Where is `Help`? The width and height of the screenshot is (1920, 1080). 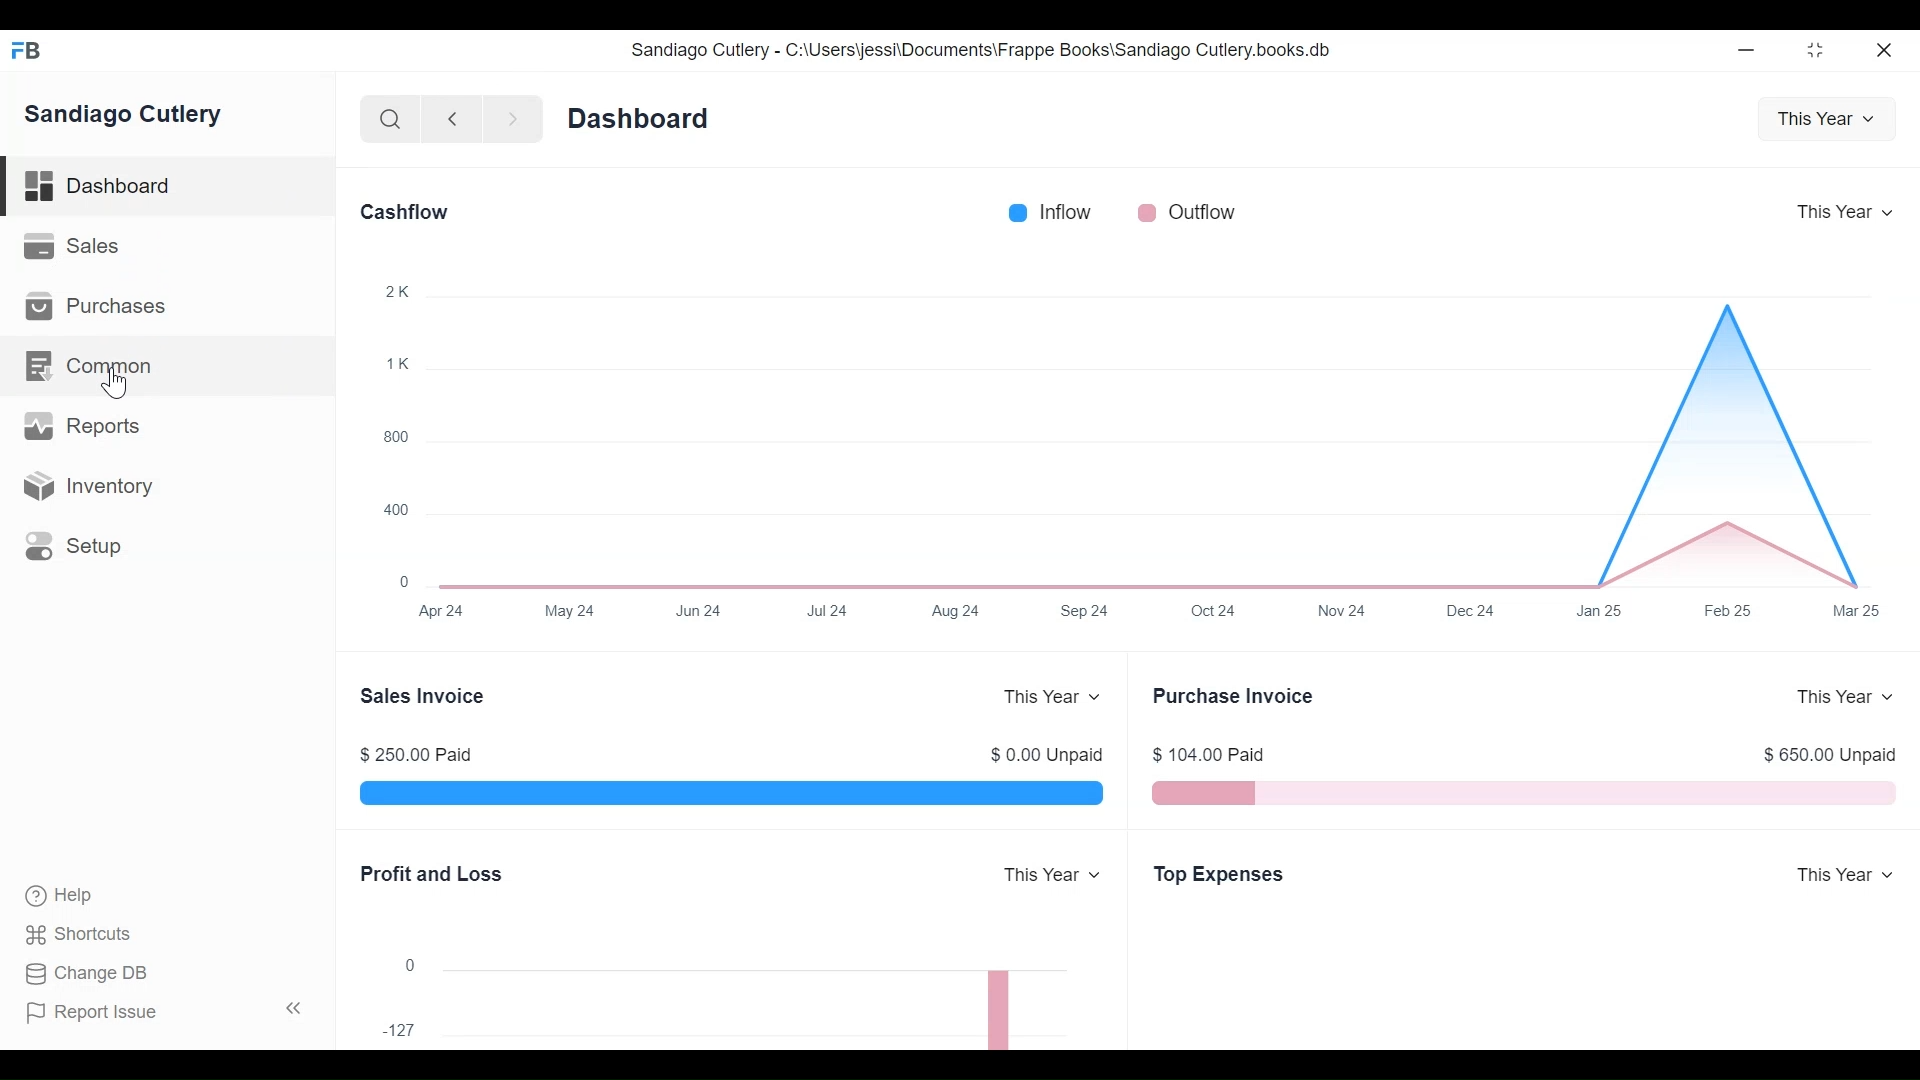 Help is located at coordinates (50, 897).